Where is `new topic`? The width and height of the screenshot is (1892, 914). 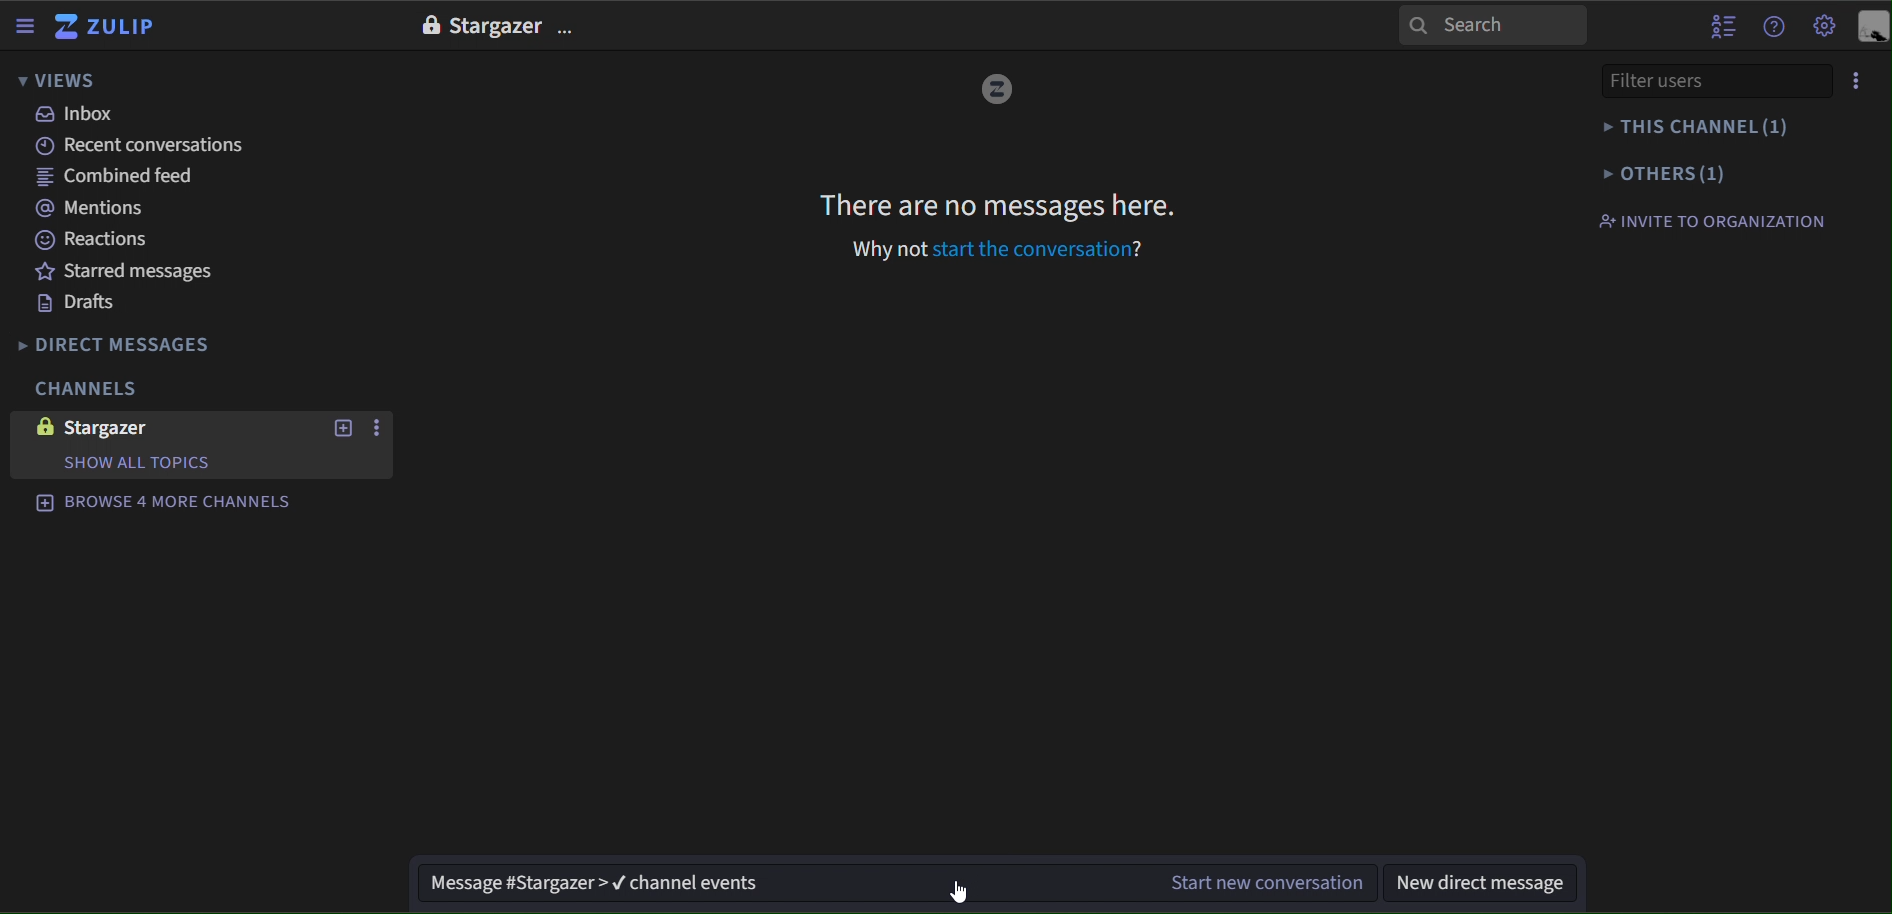
new topic is located at coordinates (341, 428).